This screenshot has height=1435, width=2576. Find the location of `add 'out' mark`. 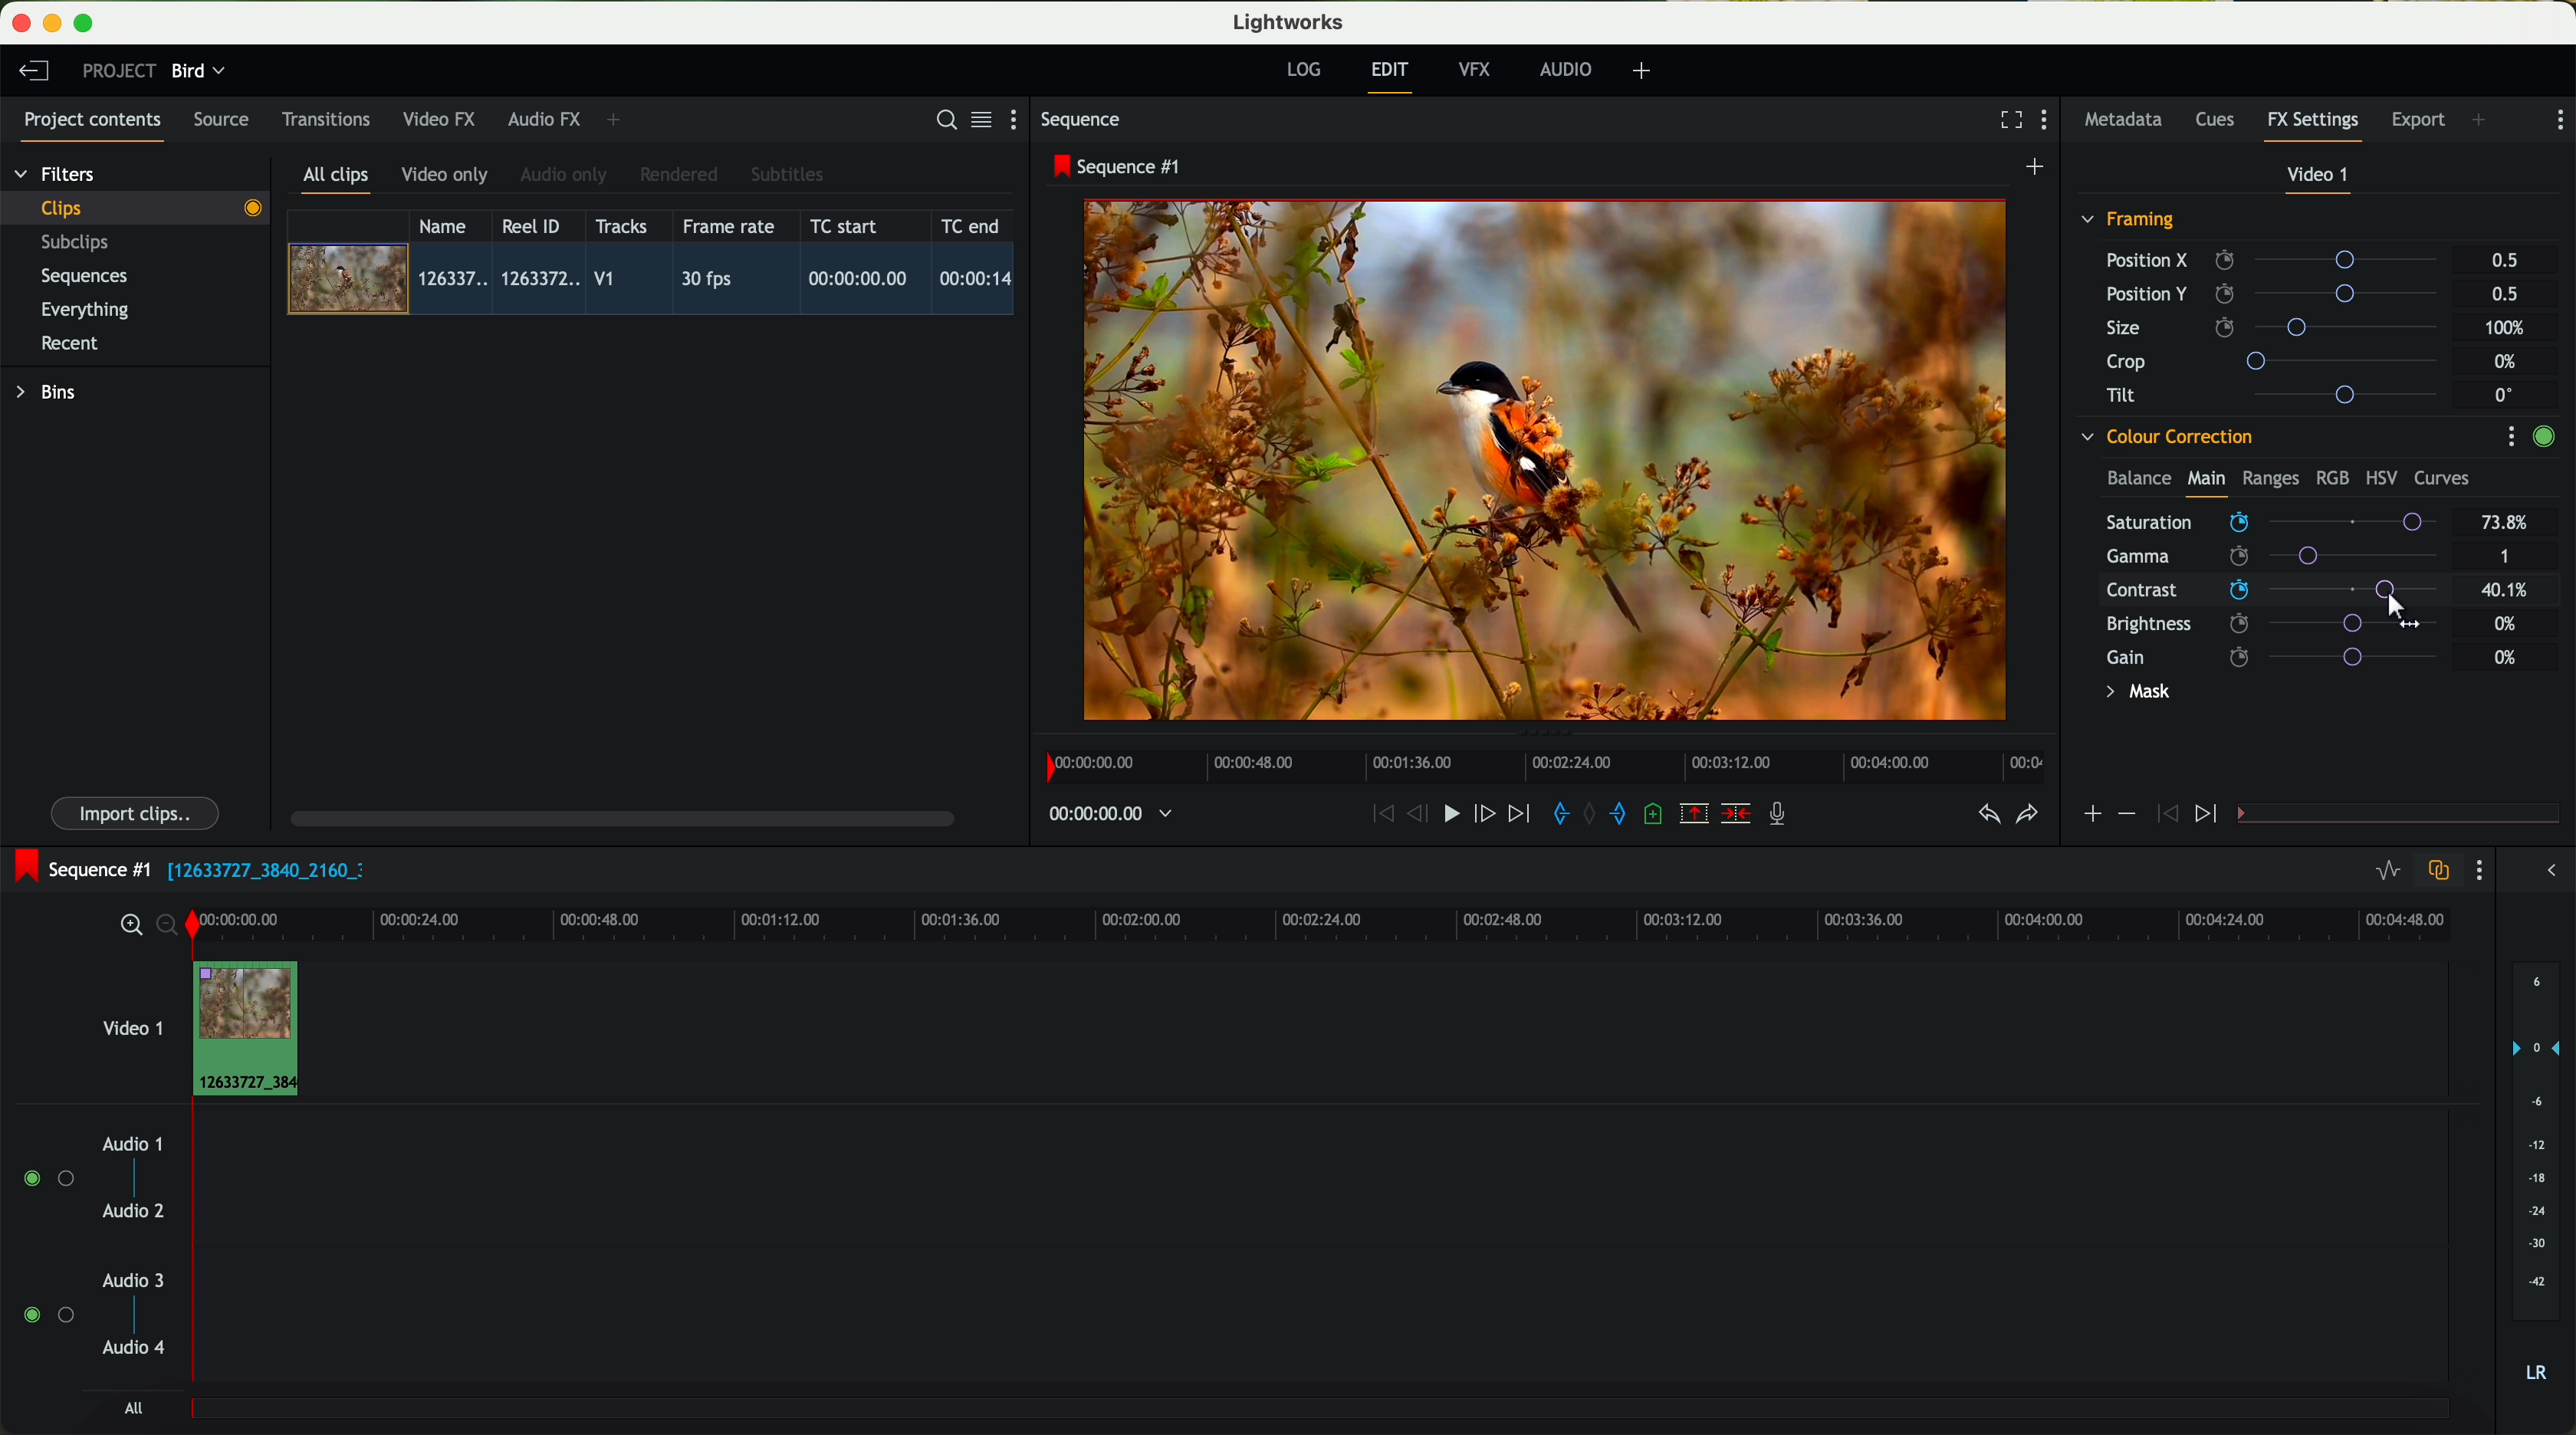

add 'out' mark is located at coordinates (1628, 812).